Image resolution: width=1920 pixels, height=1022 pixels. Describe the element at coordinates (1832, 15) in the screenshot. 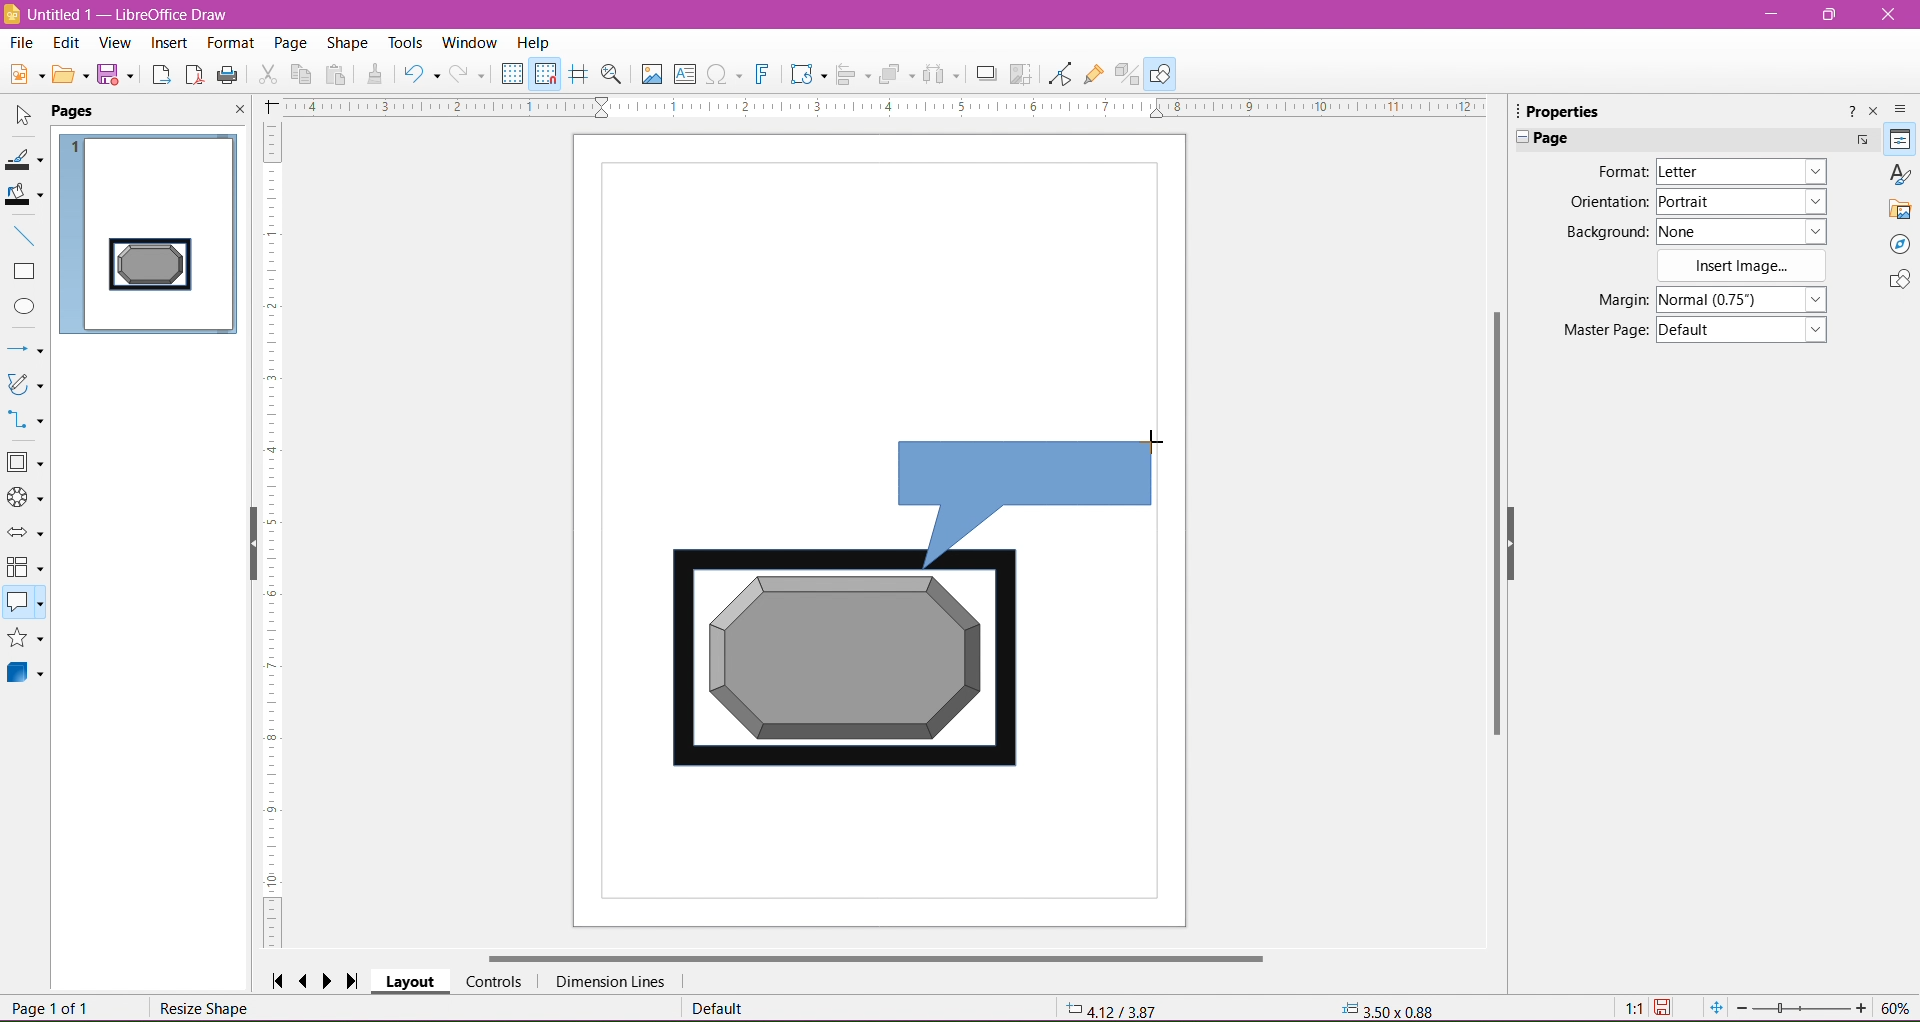

I see `Restore down` at that location.